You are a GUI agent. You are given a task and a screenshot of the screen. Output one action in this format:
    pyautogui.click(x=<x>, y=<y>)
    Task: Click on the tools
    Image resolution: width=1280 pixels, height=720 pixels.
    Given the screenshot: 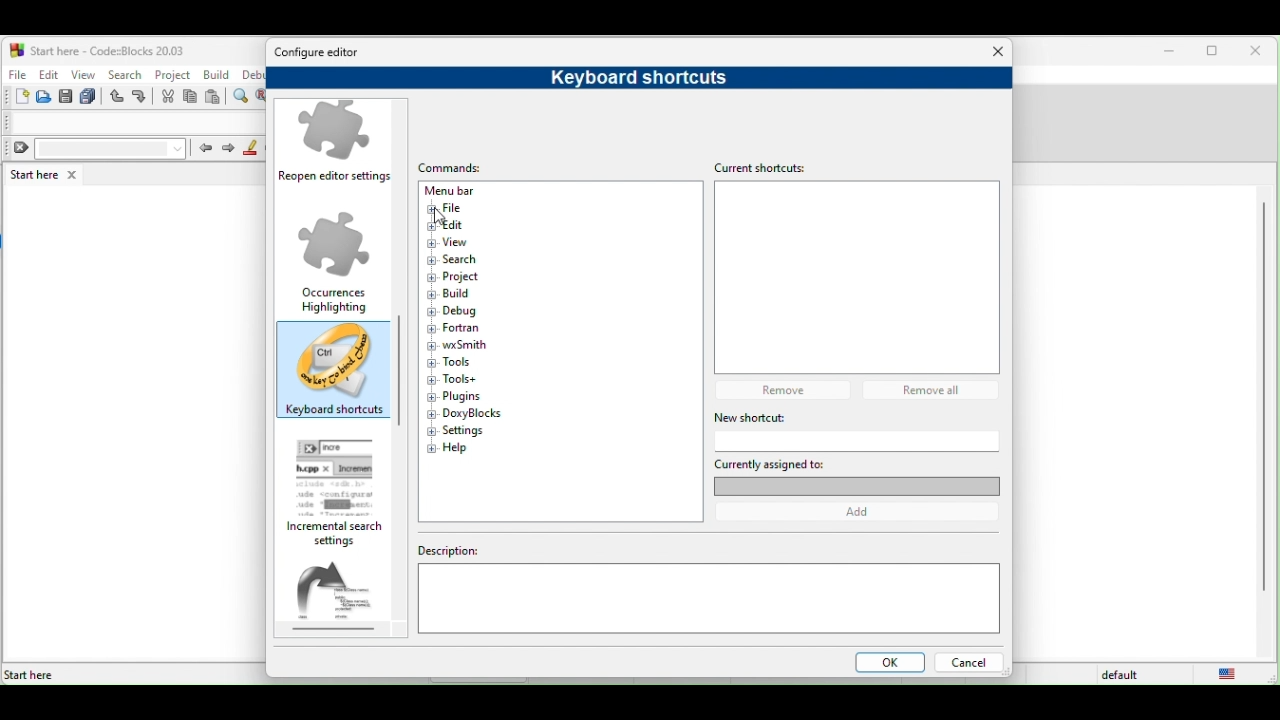 What is the action you would take?
    pyautogui.click(x=456, y=362)
    